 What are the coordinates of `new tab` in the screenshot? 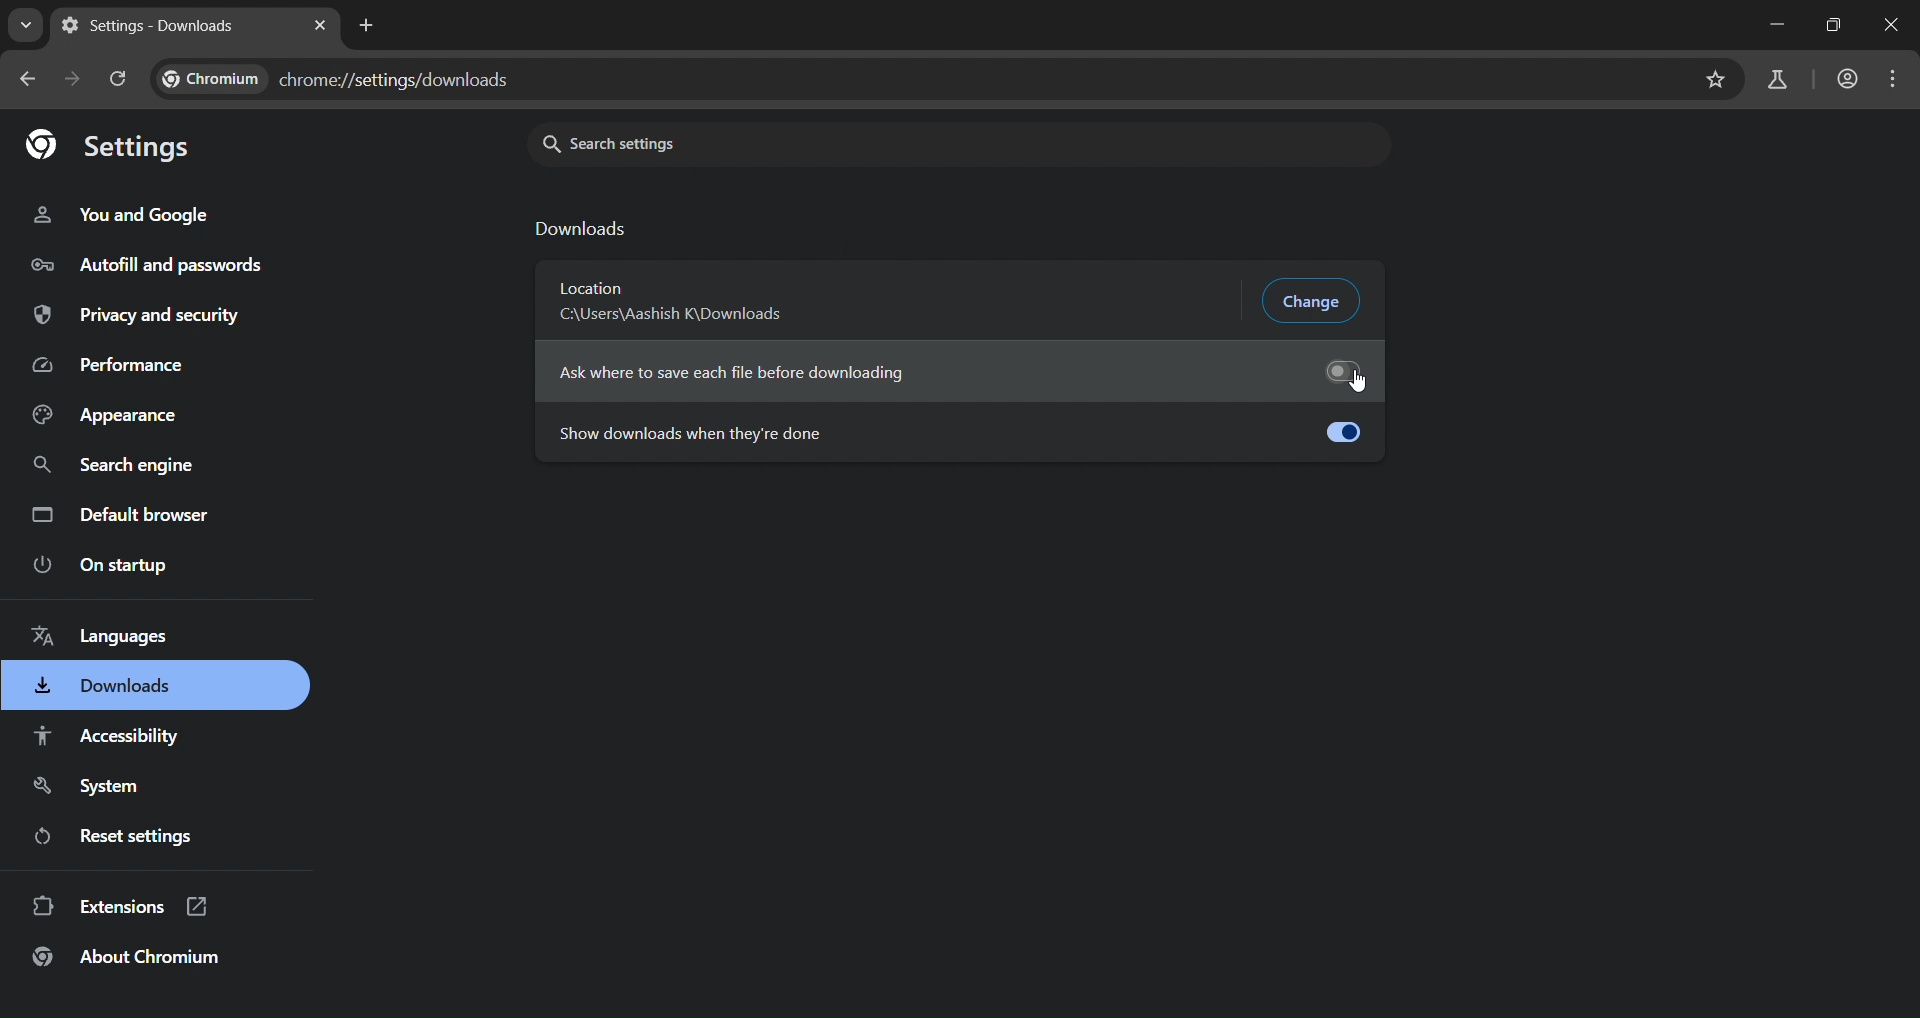 It's located at (371, 24).